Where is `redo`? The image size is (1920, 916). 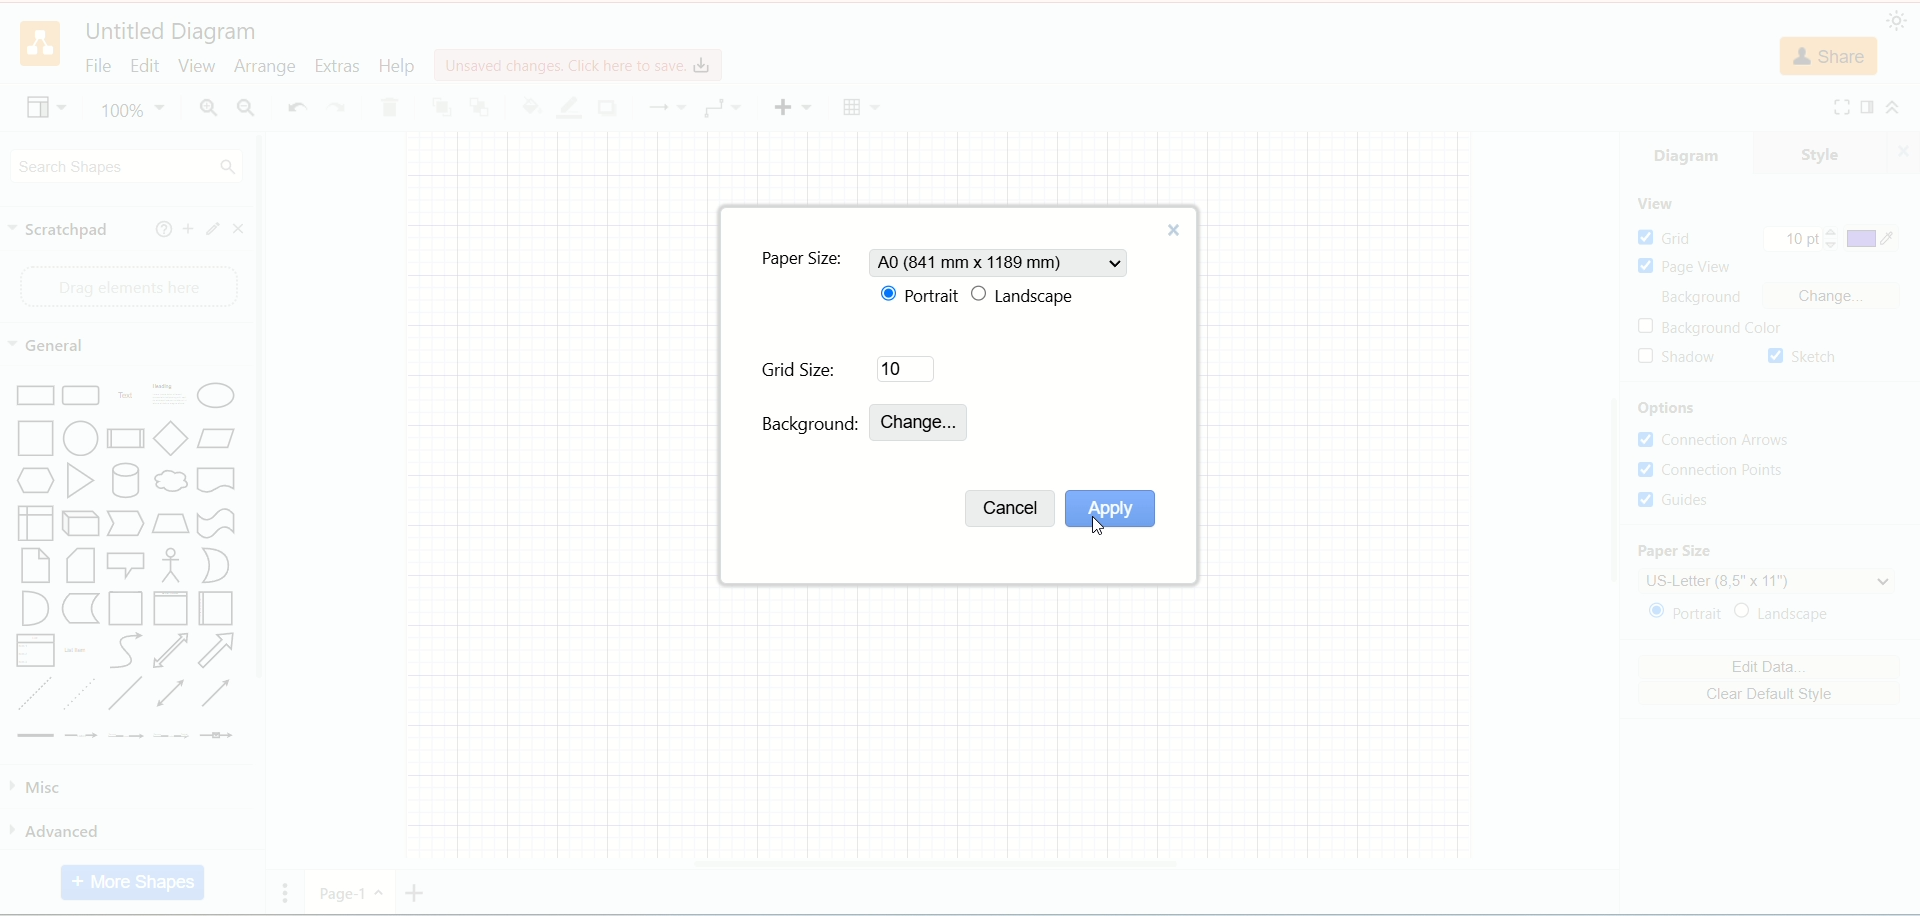
redo is located at coordinates (336, 109).